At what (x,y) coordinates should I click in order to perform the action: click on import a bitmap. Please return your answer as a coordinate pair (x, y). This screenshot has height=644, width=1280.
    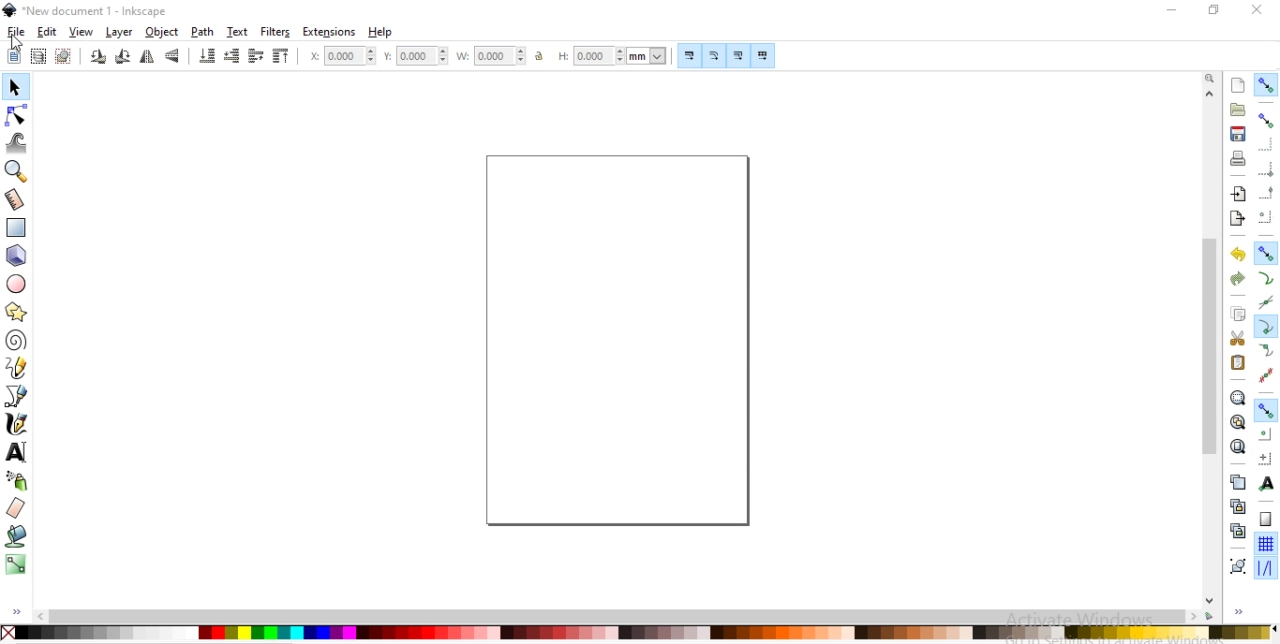
    Looking at the image, I should click on (1239, 194).